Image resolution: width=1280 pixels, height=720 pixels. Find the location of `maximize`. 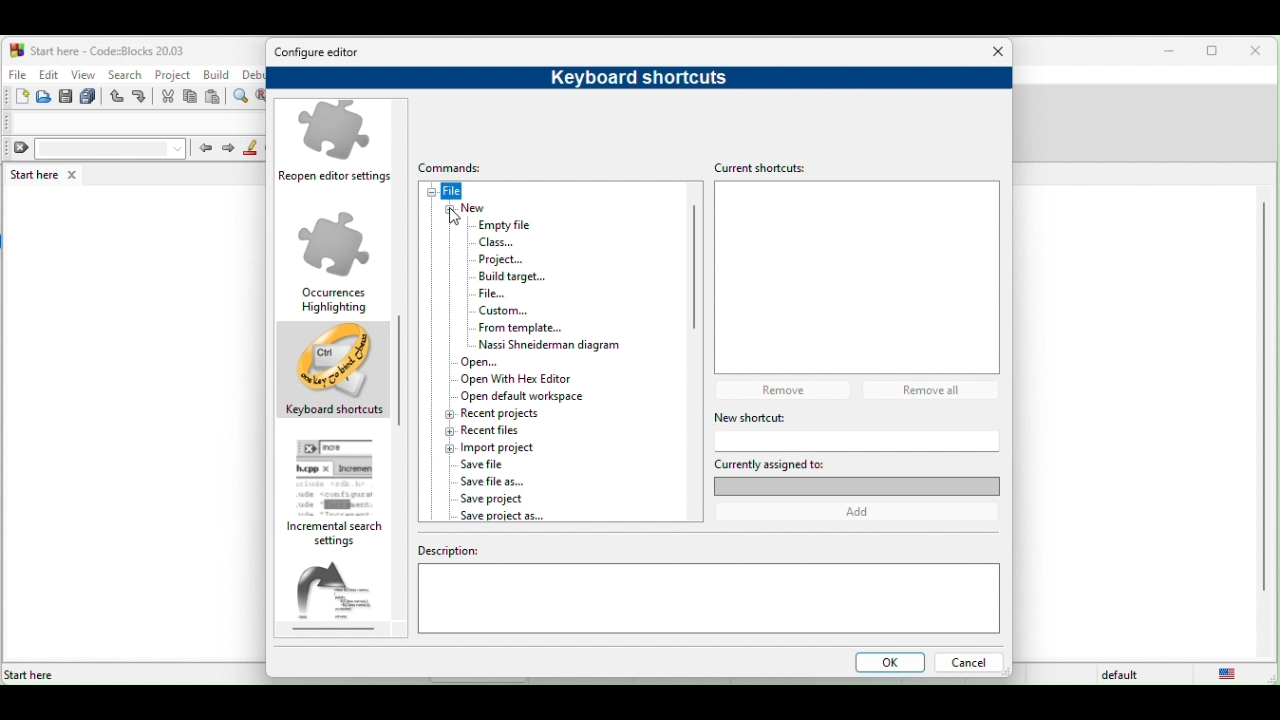

maximize is located at coordinates (1216, 53).